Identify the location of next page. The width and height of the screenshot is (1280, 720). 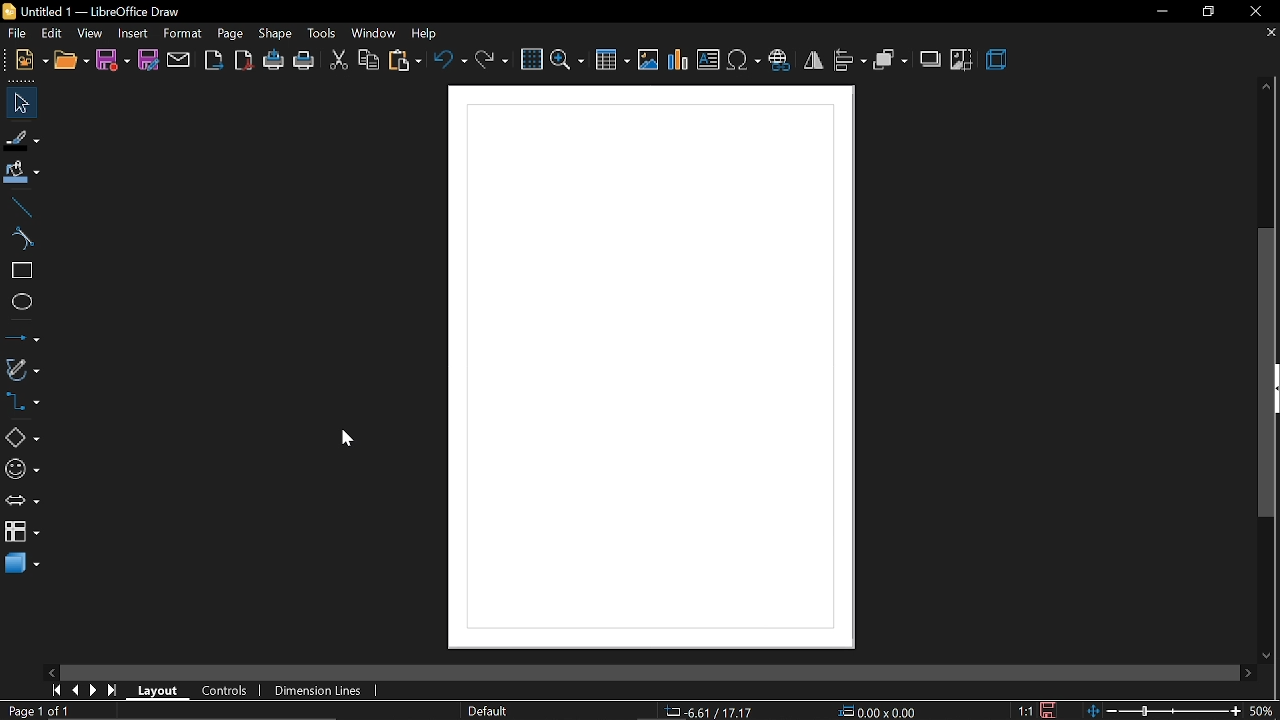
(96, 692).